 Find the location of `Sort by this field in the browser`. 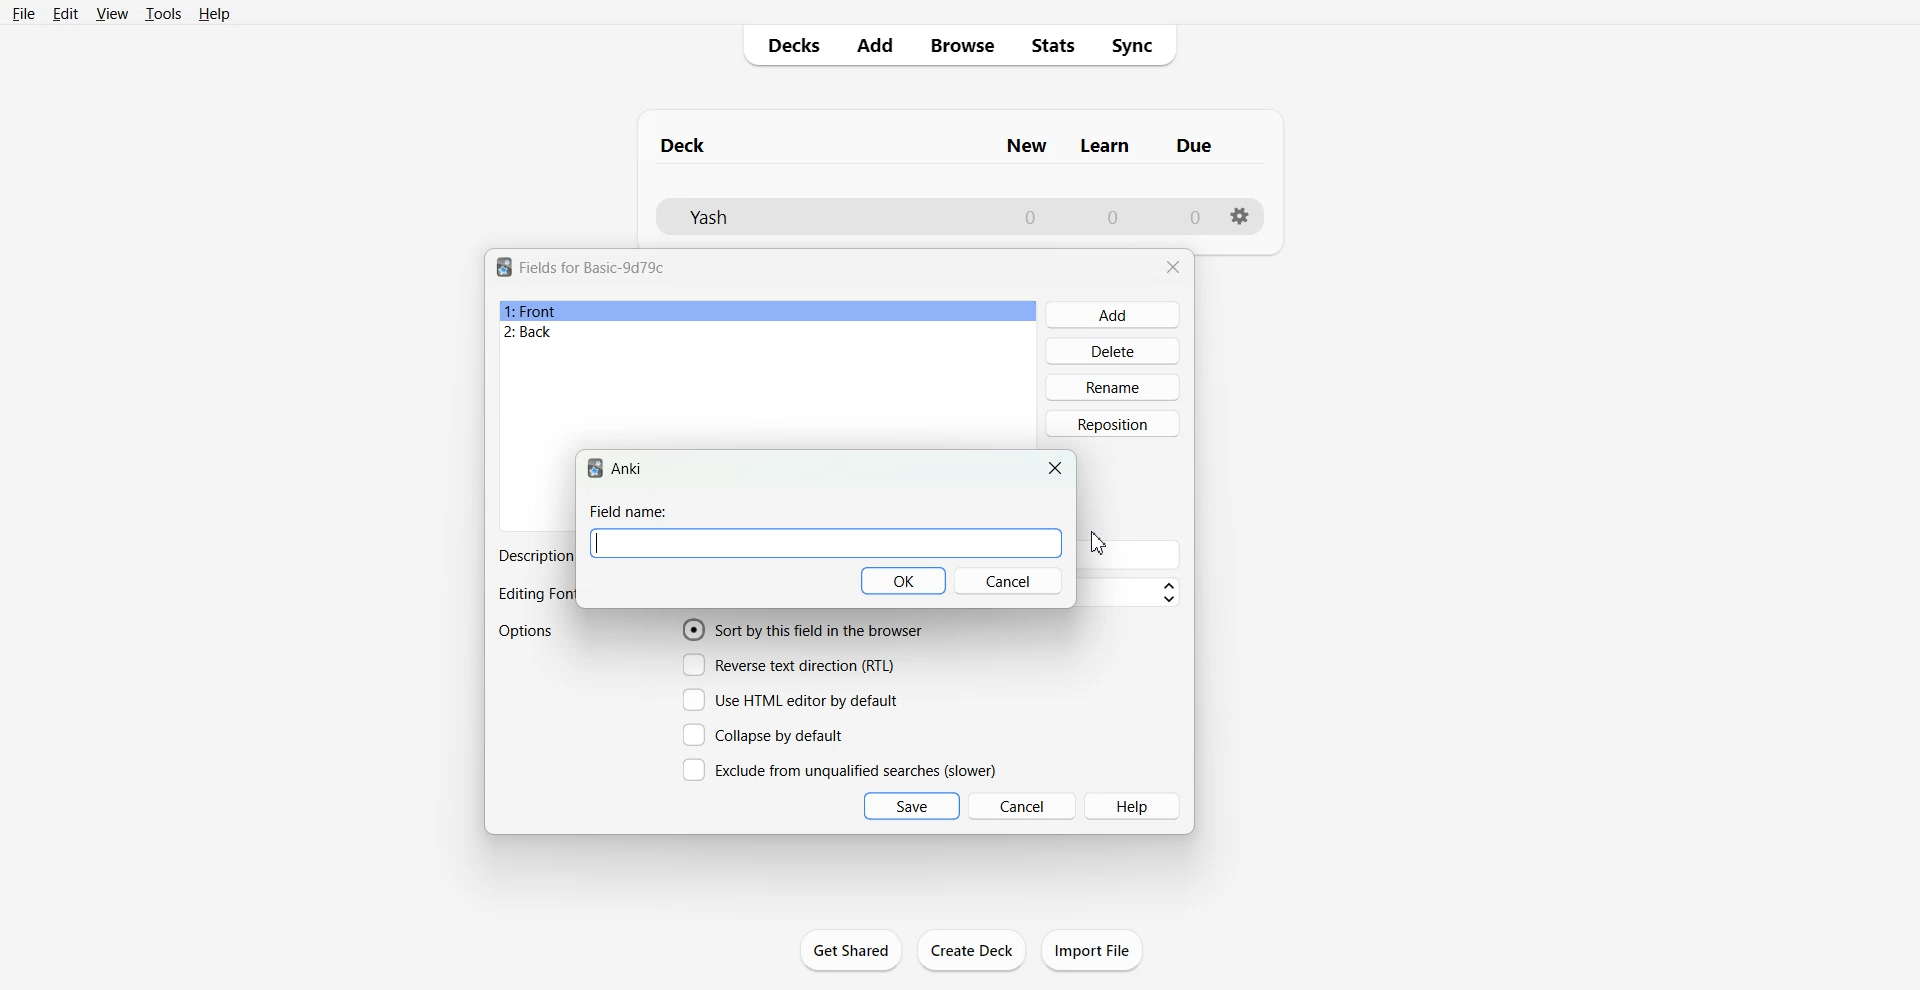

Sort by this field in the browser is located at coordinates (803, 629).